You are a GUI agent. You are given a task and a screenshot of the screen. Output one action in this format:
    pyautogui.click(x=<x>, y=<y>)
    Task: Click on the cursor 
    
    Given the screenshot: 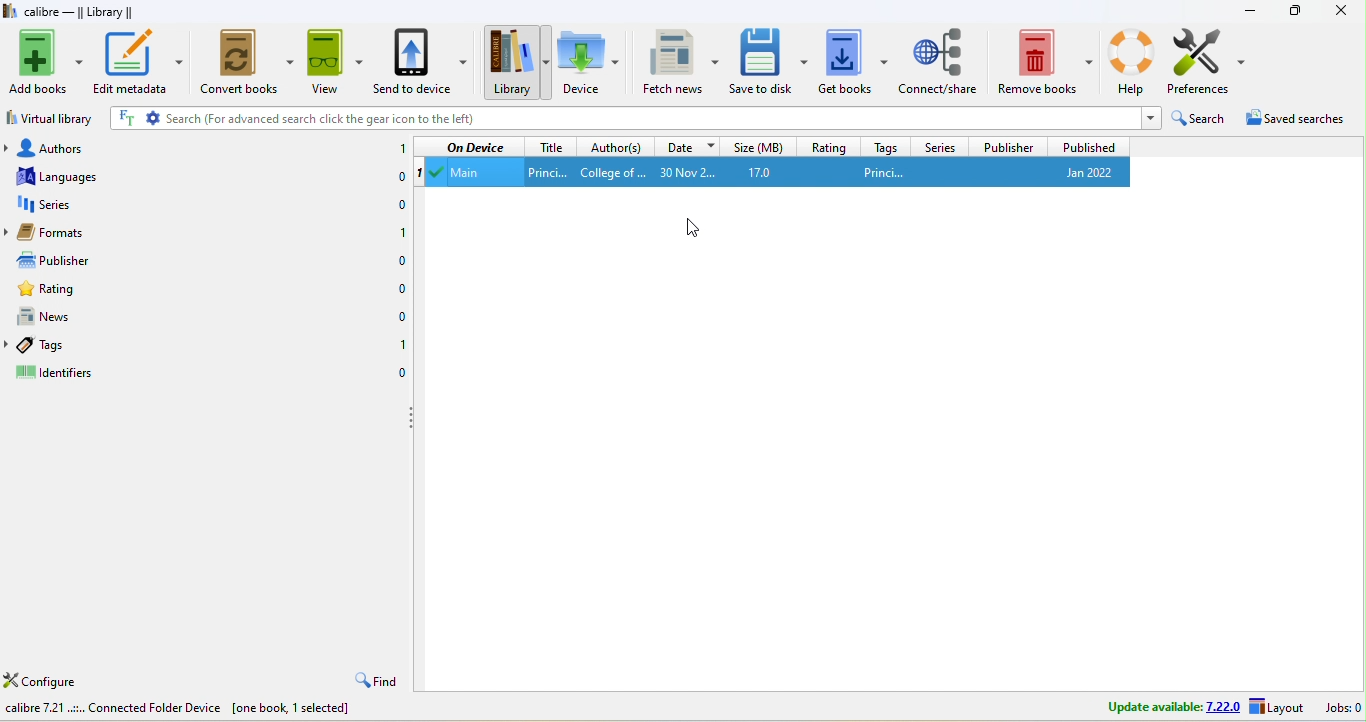 What is the action you would take?
    pyautogui.click(x=694, y=228)
    